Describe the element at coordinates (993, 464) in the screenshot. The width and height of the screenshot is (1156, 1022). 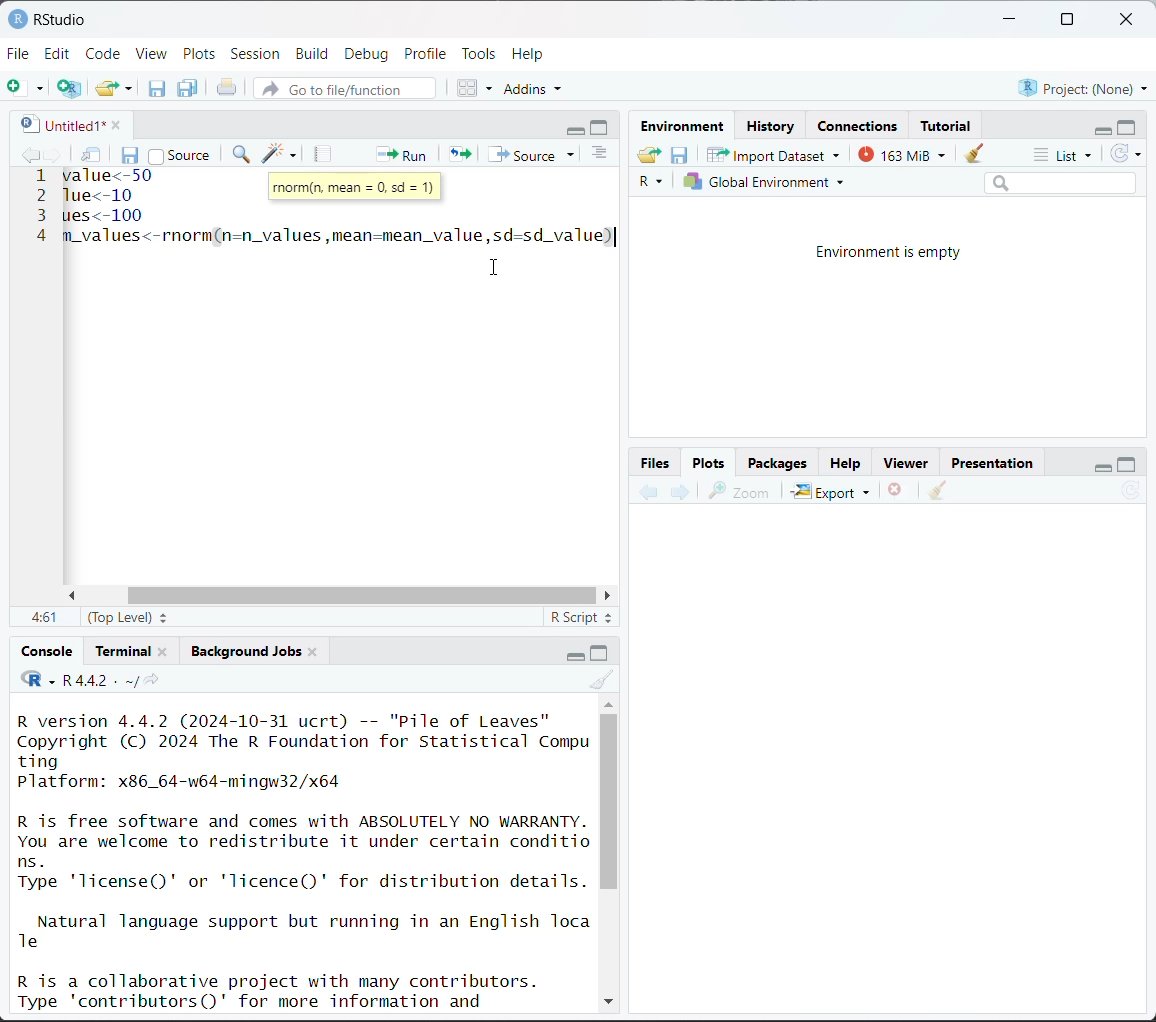
I see `Presentation` at that location.